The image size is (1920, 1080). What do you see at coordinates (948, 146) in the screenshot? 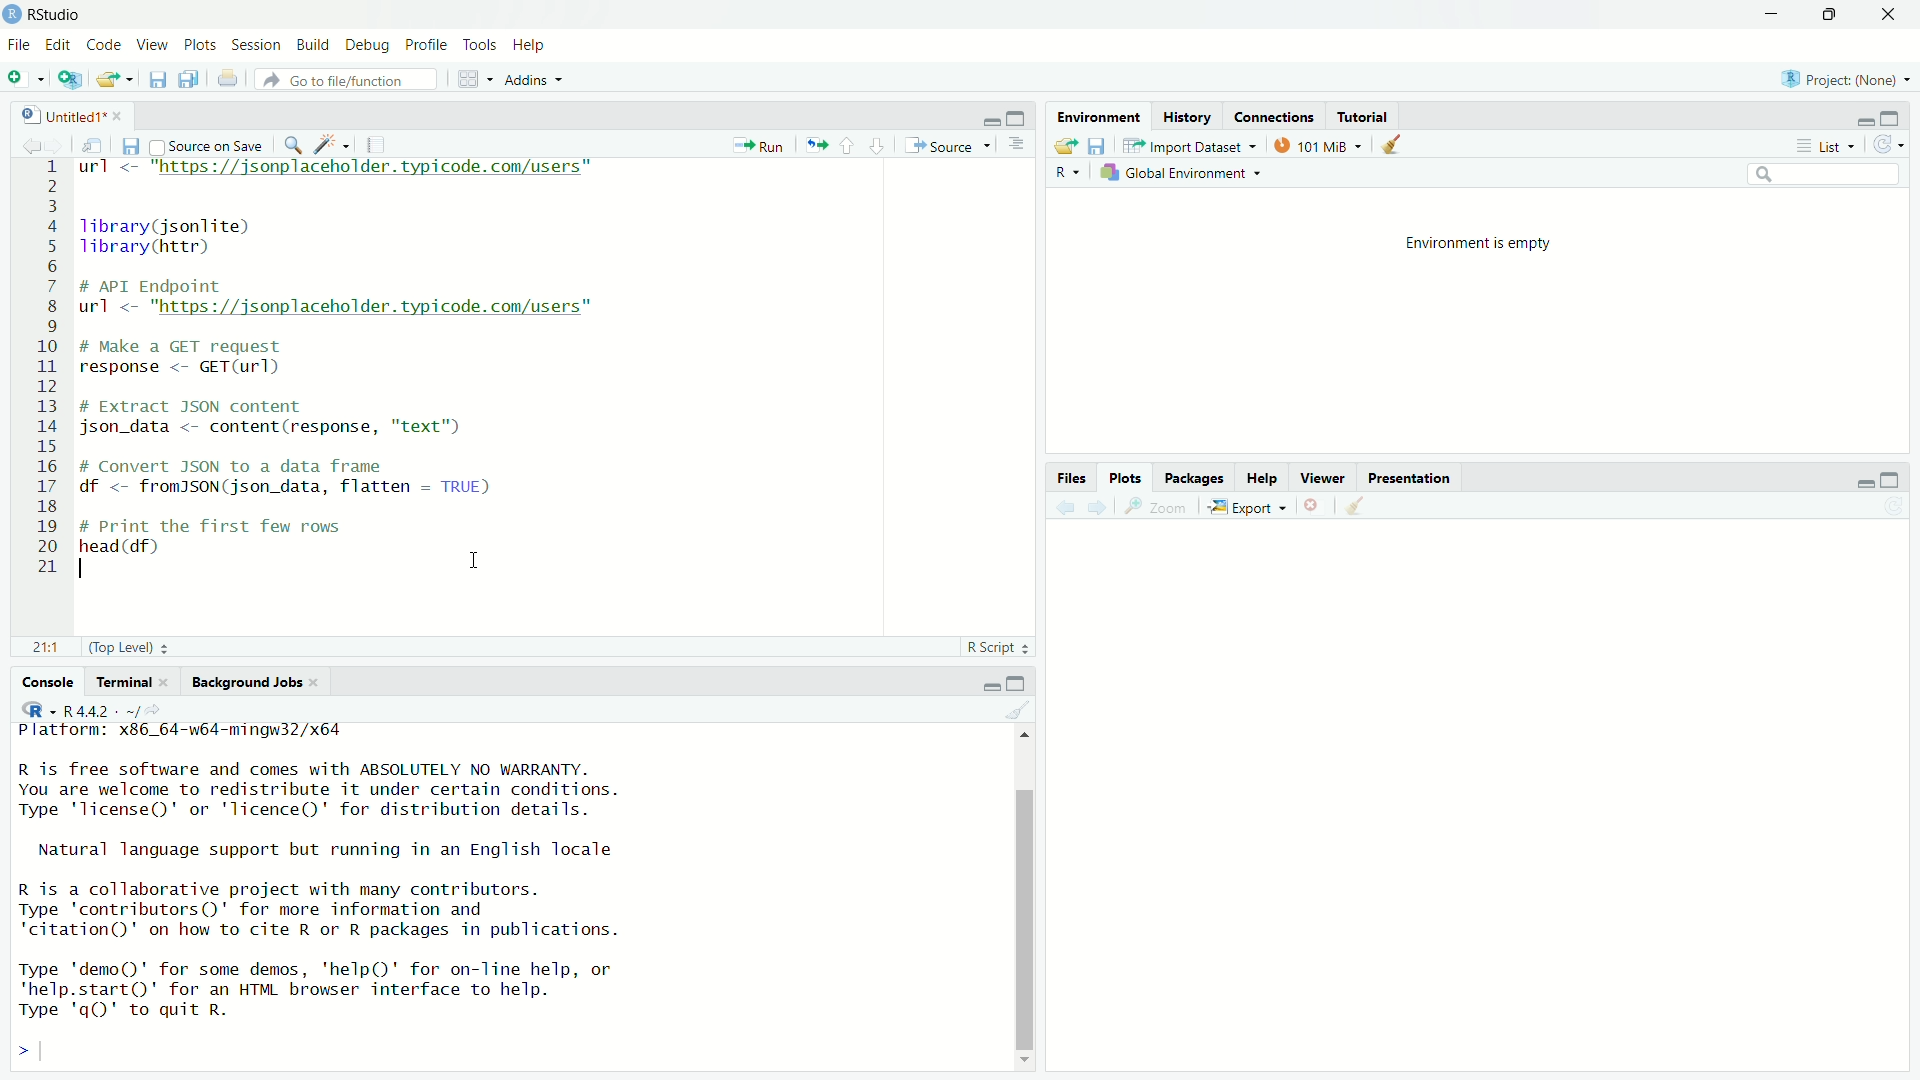
I see `Source ` at bounding box center [948, 146].